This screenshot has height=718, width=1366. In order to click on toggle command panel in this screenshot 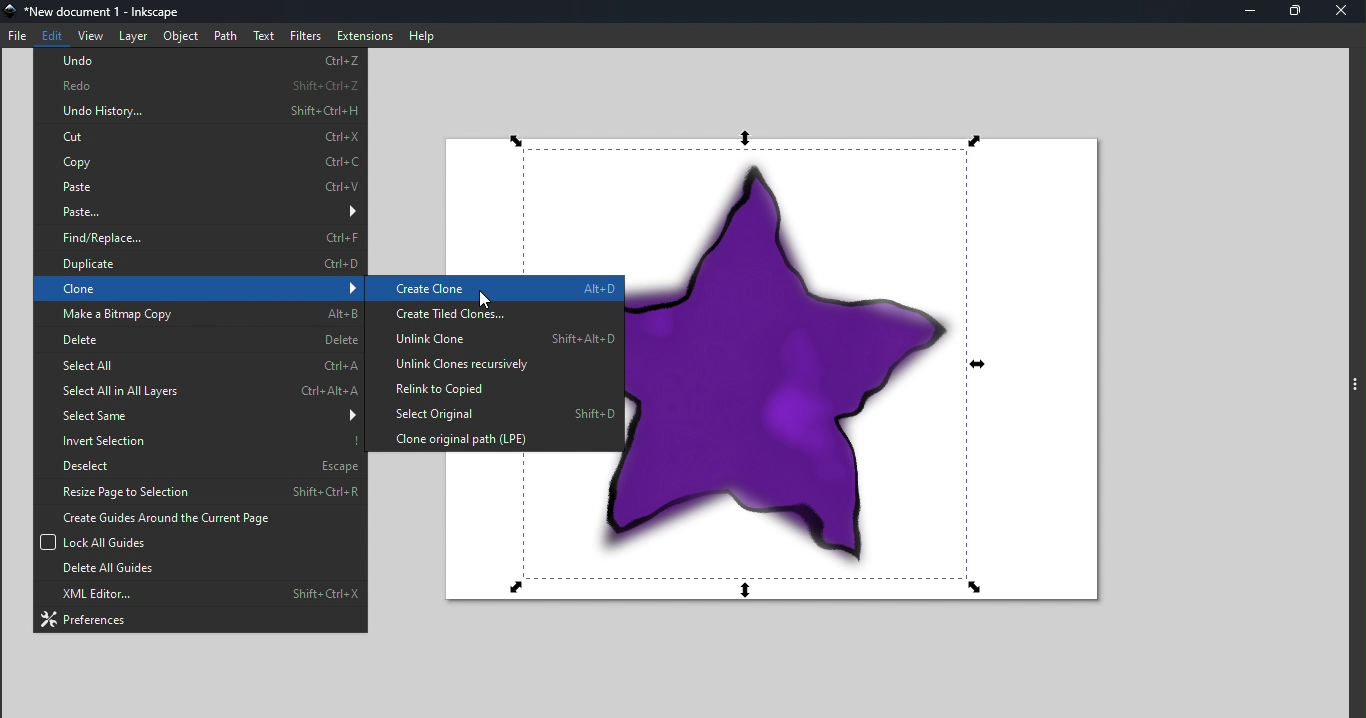, I will do `click(1357, 388)`.